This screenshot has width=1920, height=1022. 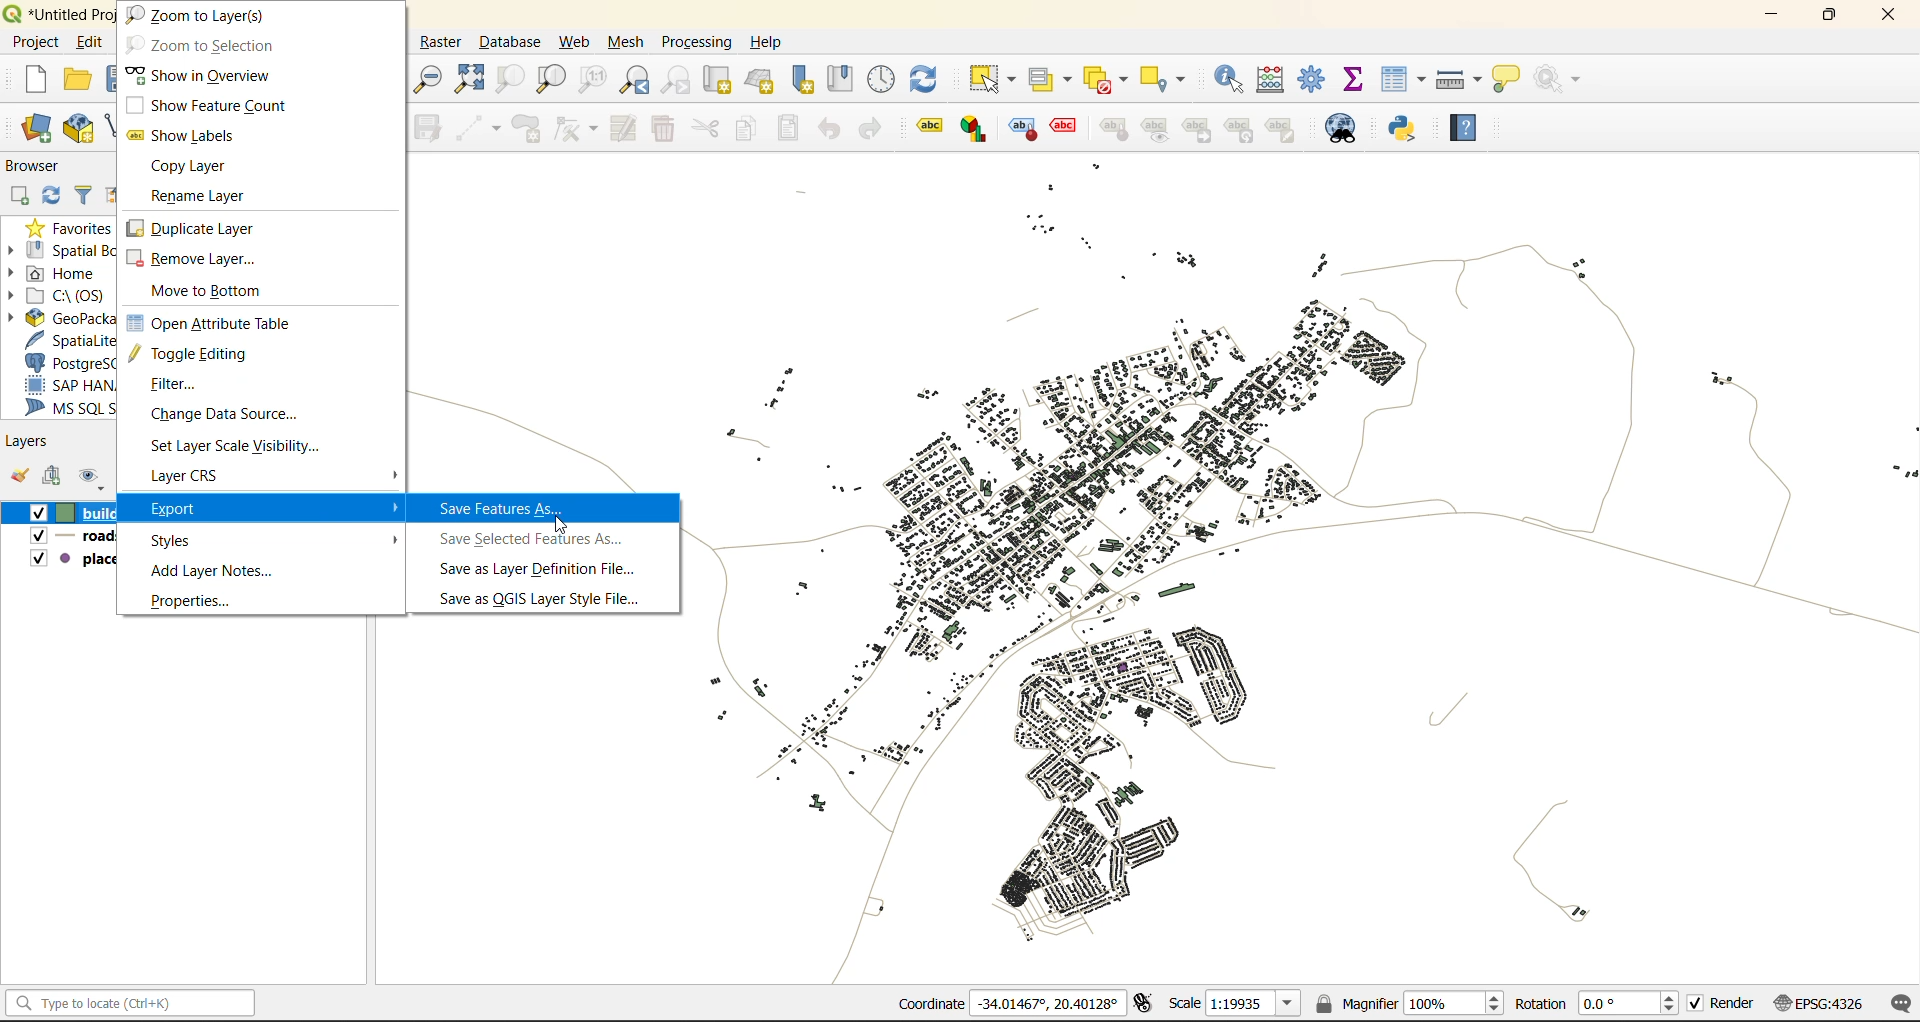 What do you see at coordinates (204, 509) in the screenshot?
I see `export` at bounding box center [204, 509].